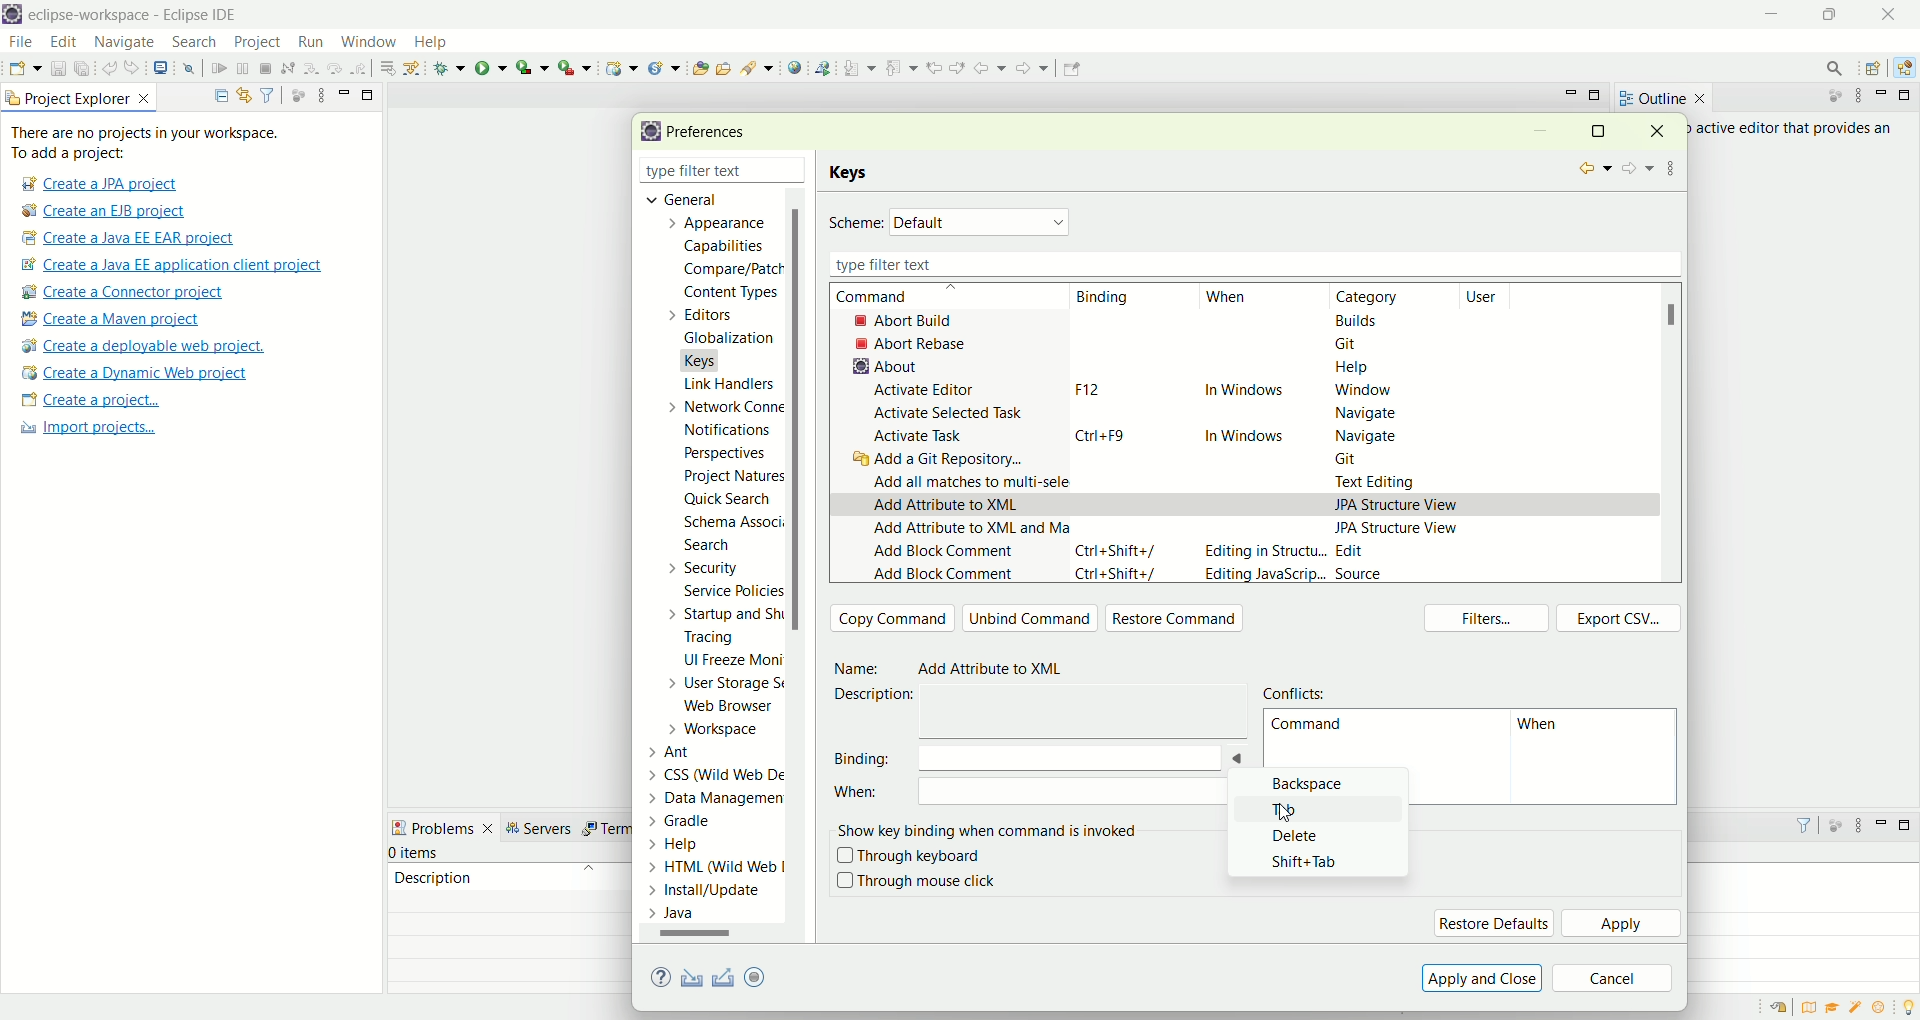  Describe the element at coordinates (722, 66) in the screenshot. I see `open task` at that location.